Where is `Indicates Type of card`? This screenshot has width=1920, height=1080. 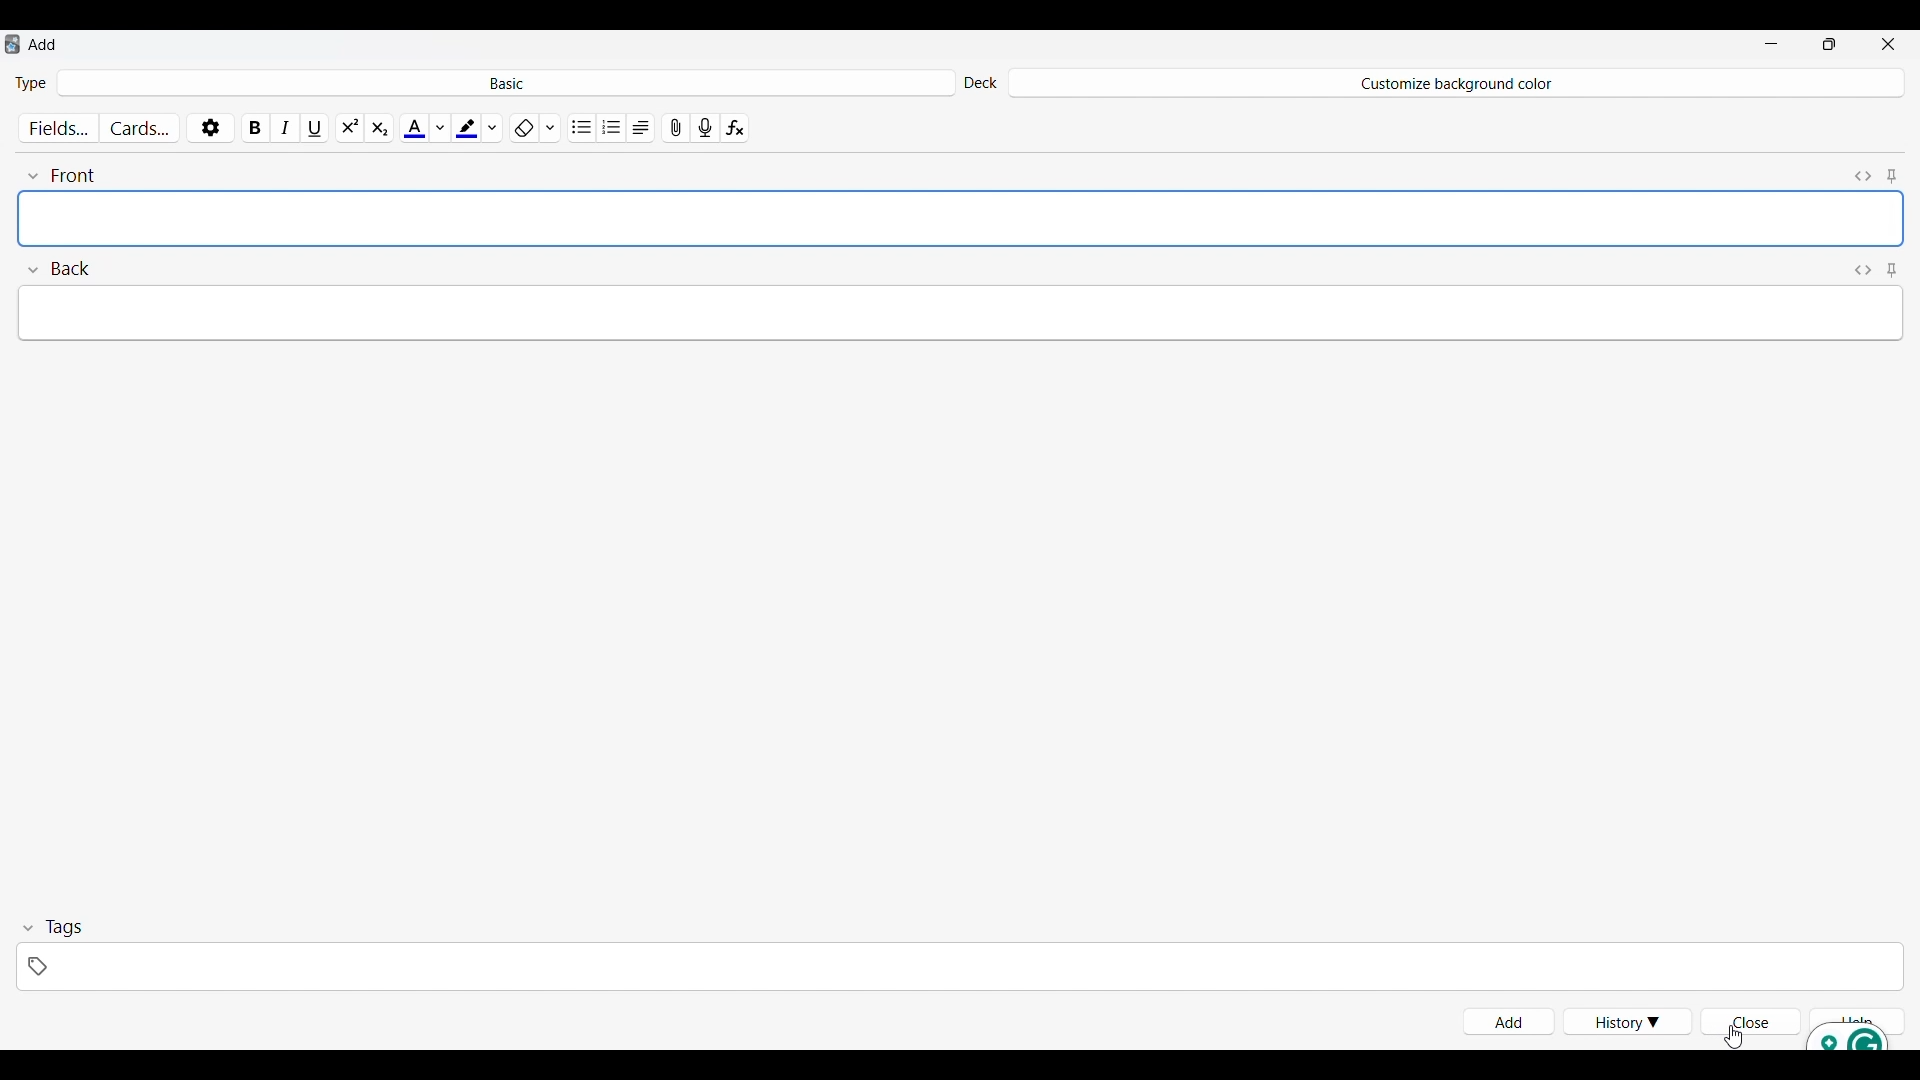
Indicates Type of card is located at coordinates (31, 82).